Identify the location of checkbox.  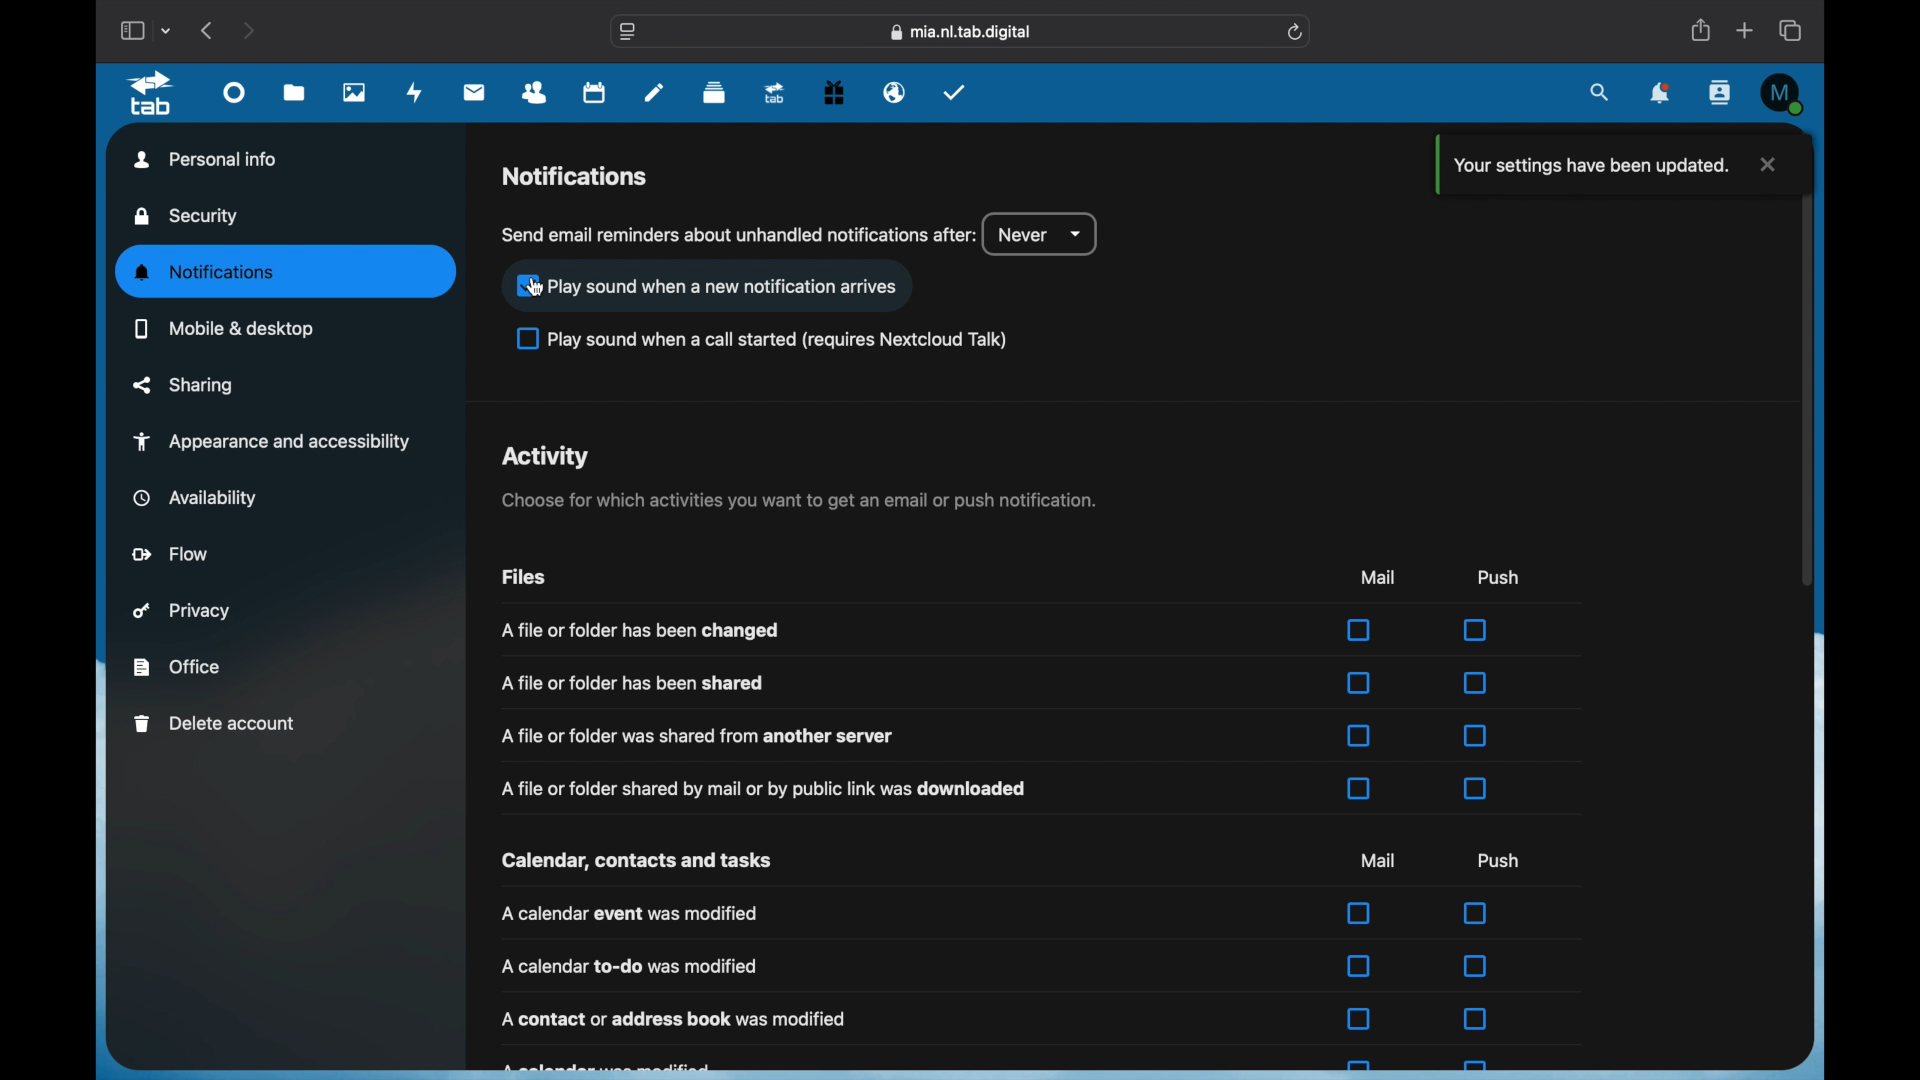
(1477, 630).